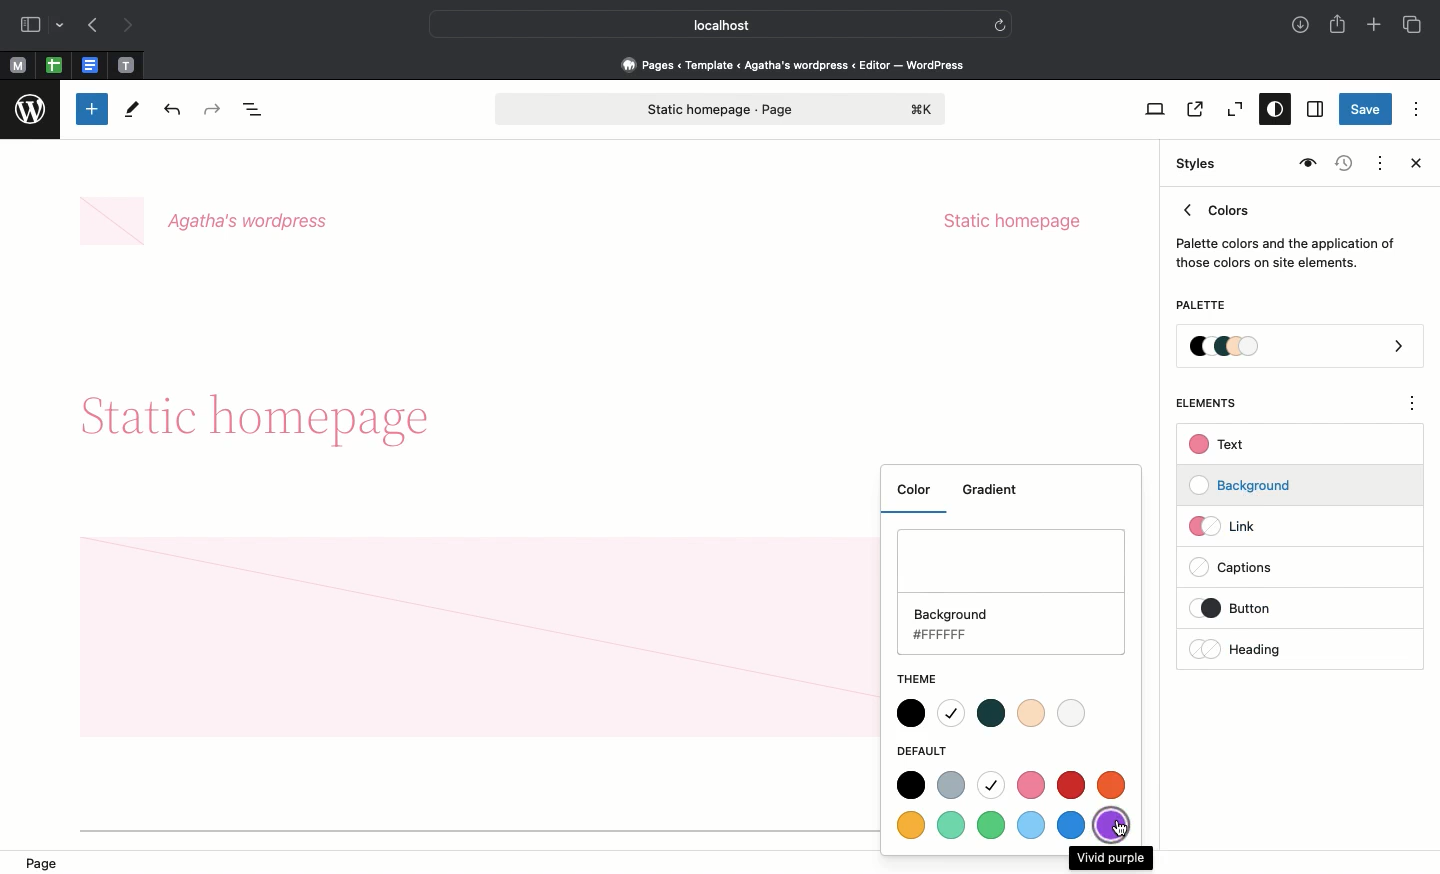 The width and height of the screenshot is (1440, 874). What do you see at coordinates (1301, 348) in the screenshot?
I see `Palette` at bounding box center [1301, 348].